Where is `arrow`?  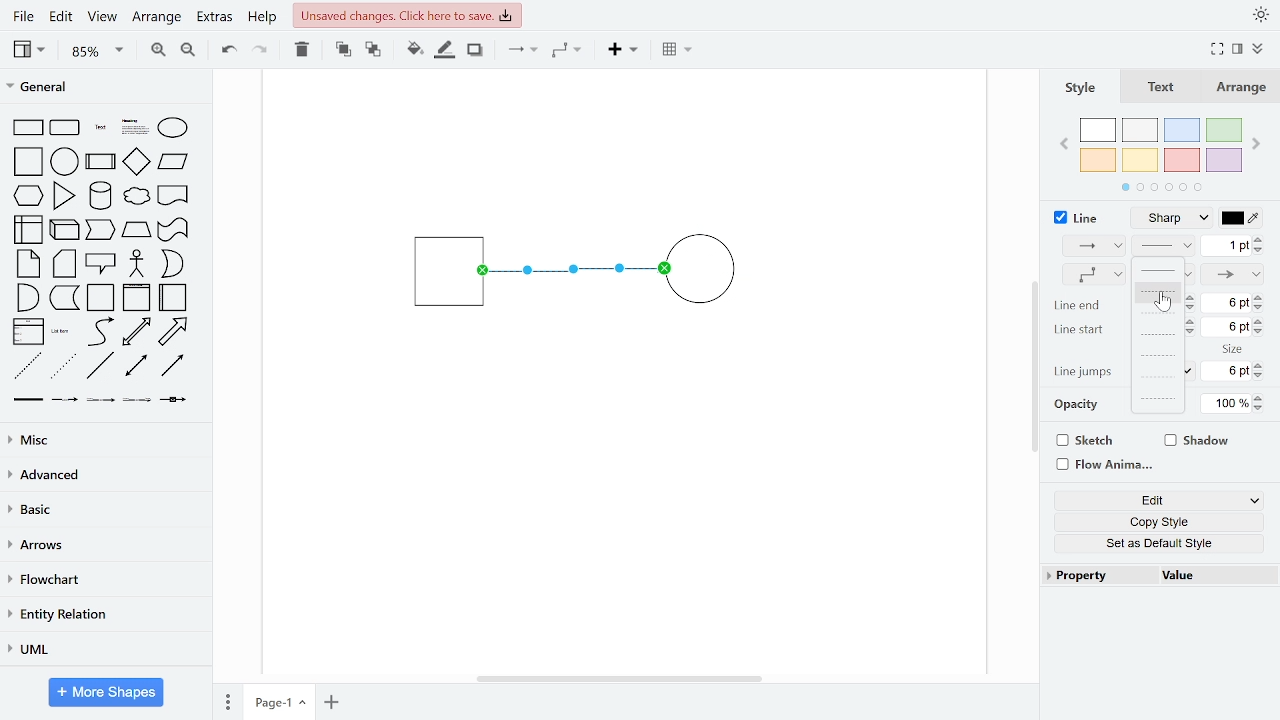 arrow is located at coordinates (173, 332).